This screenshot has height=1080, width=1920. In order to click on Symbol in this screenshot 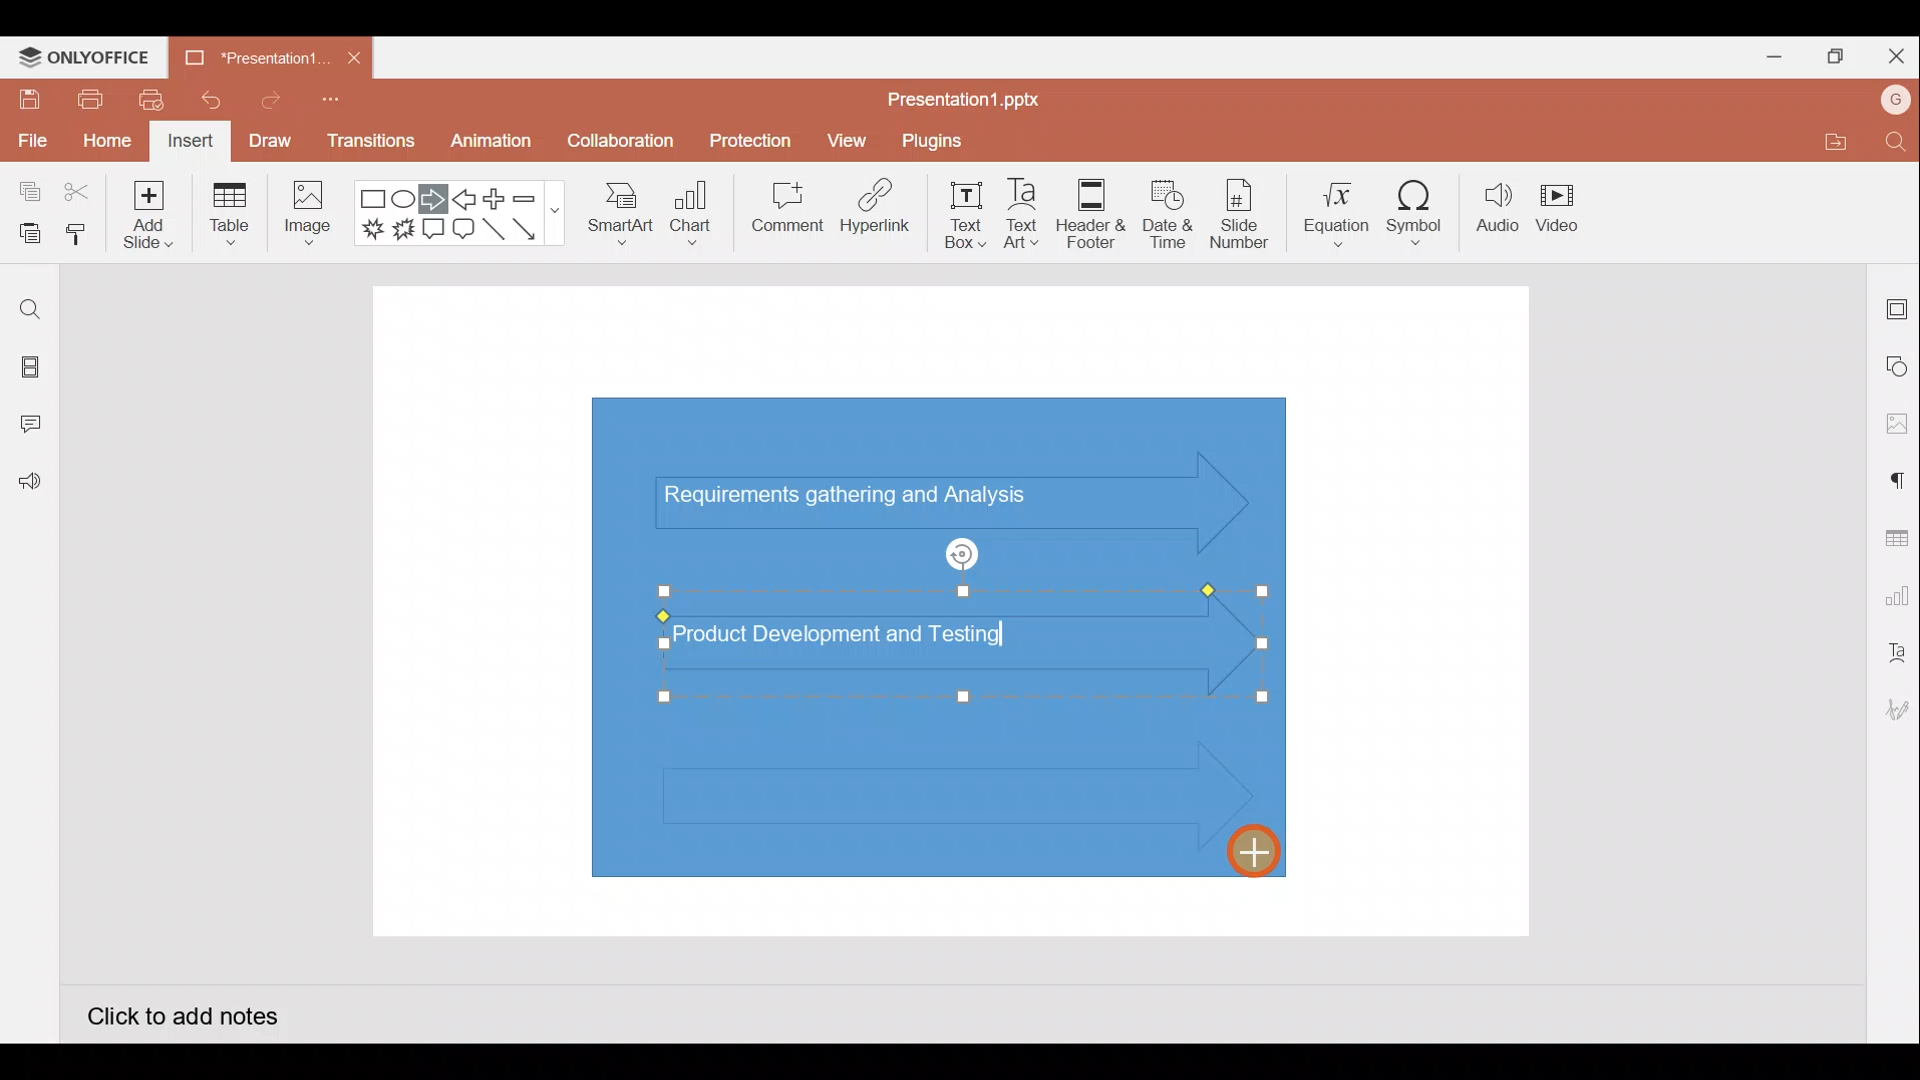, I will do `click(1416, 208)`.